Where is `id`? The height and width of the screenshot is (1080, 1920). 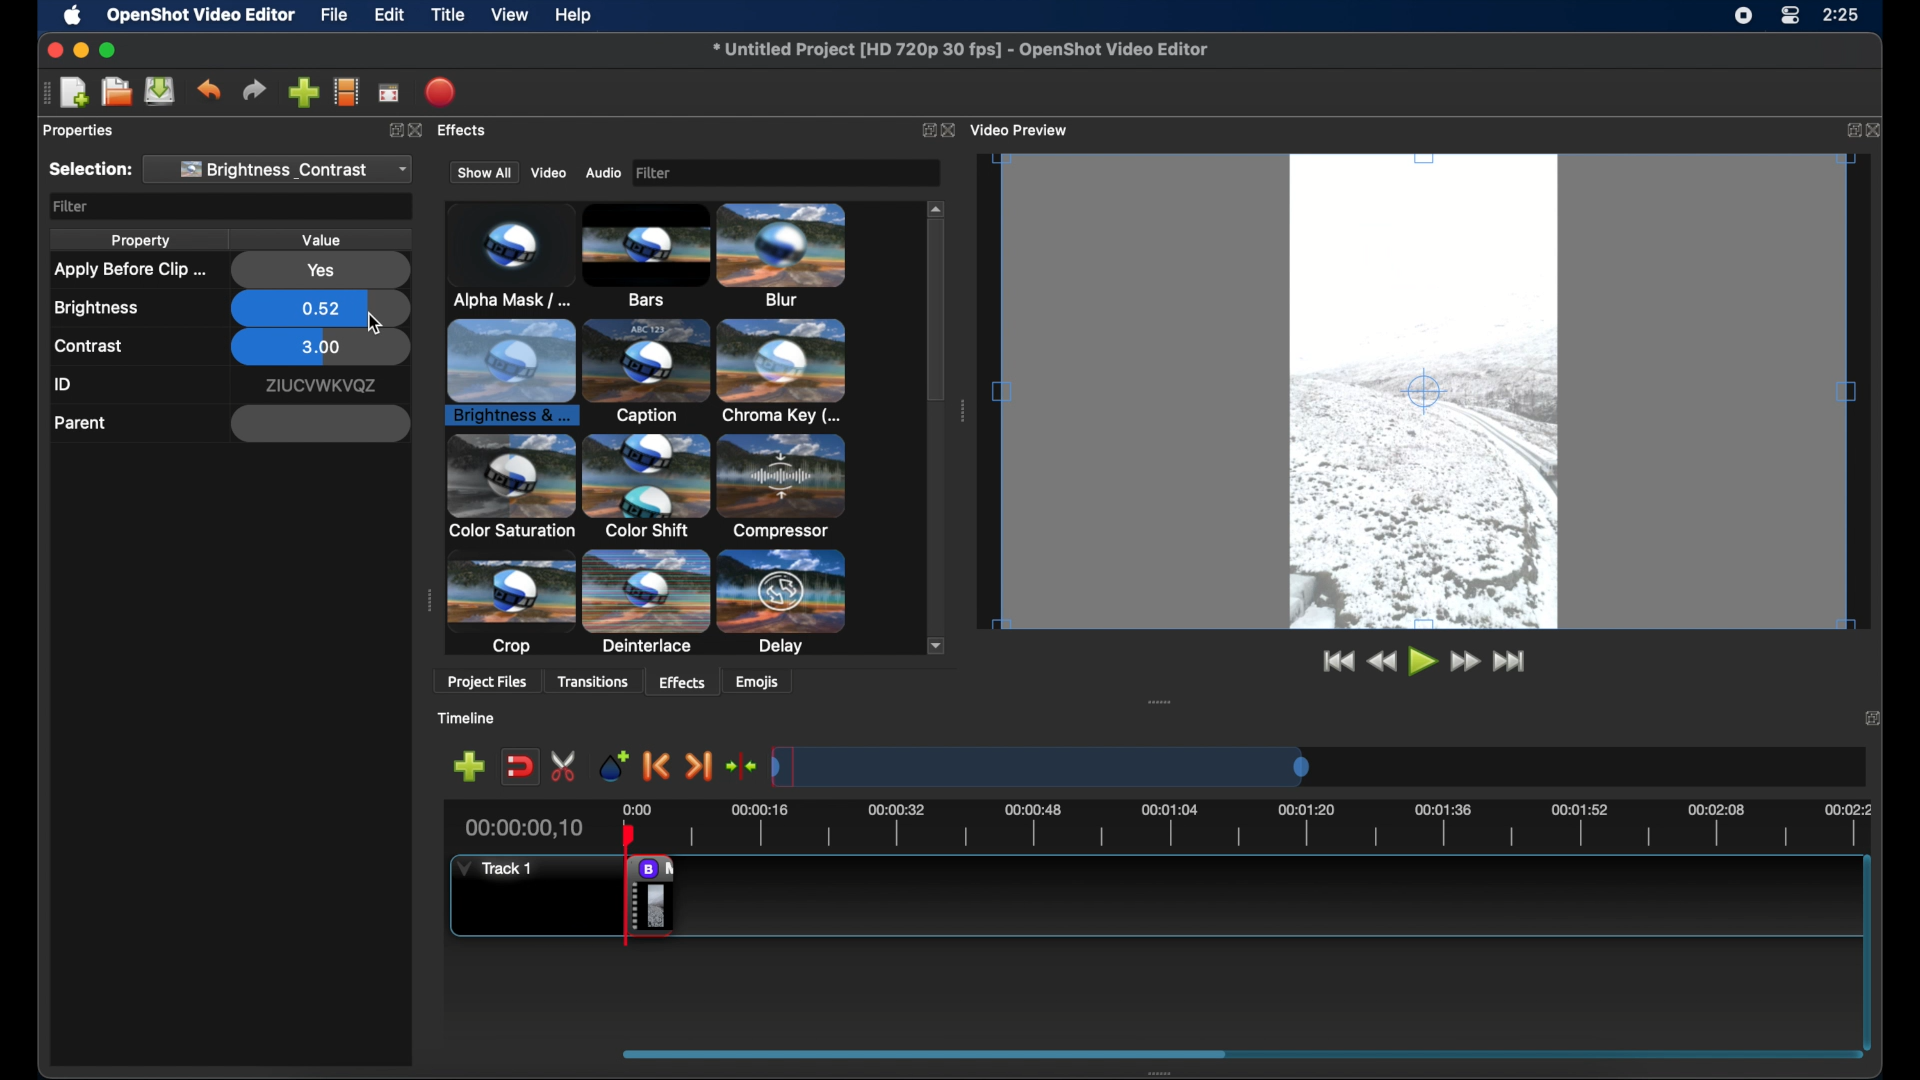
id is located at coordinates (320, 386).